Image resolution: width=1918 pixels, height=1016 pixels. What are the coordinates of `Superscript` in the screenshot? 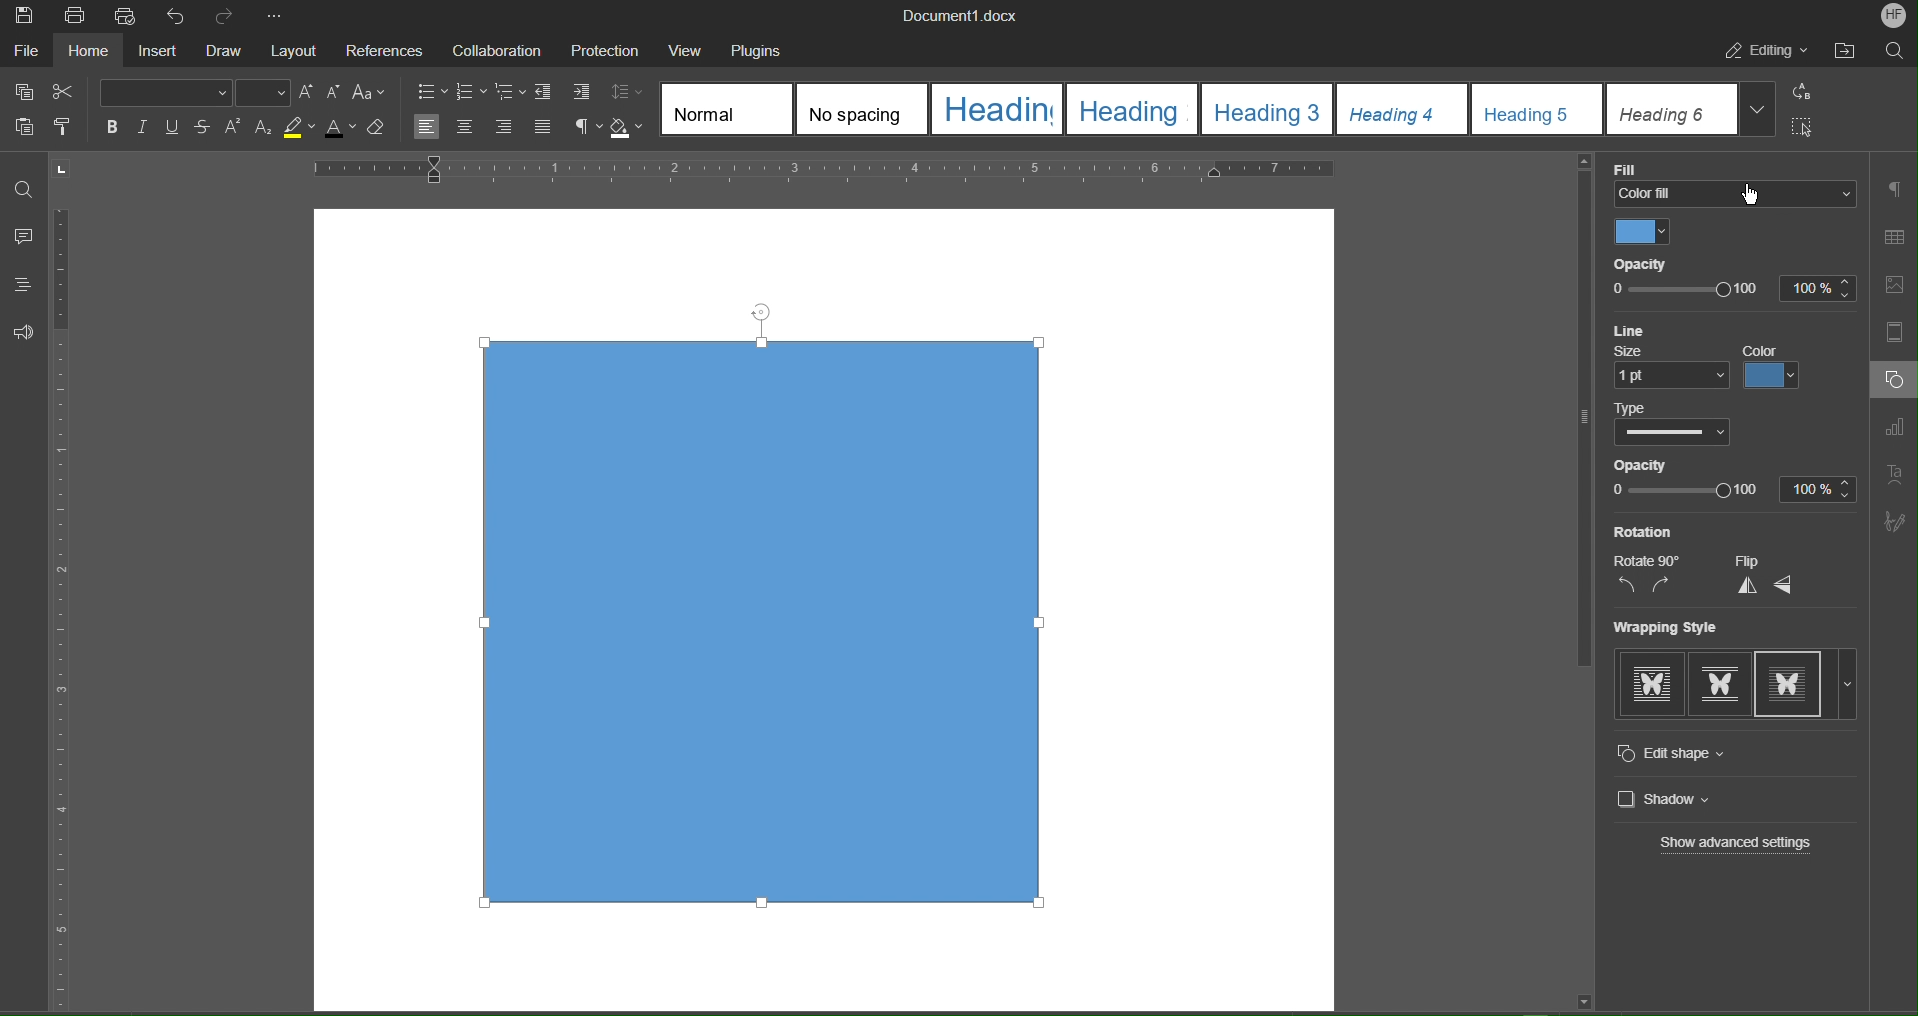 It's located at (234, 129).